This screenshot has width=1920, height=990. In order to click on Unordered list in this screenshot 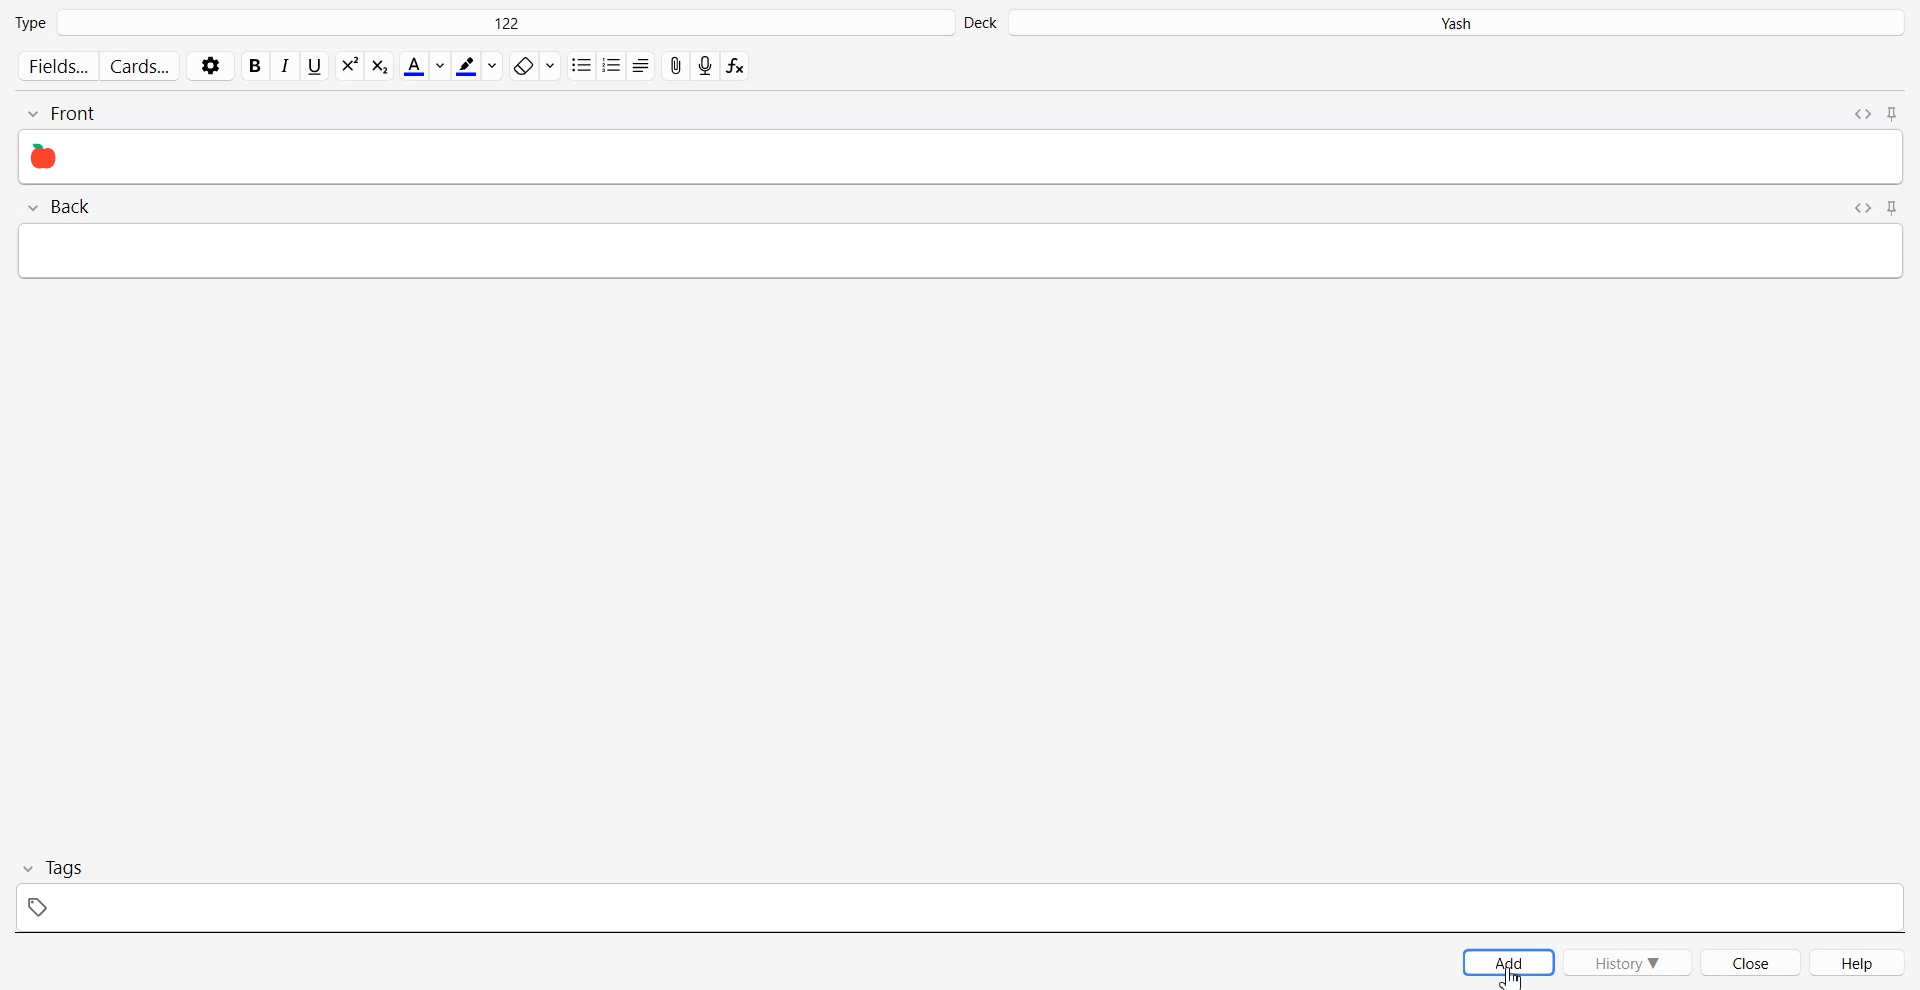, I will do `click(581, 65)`.